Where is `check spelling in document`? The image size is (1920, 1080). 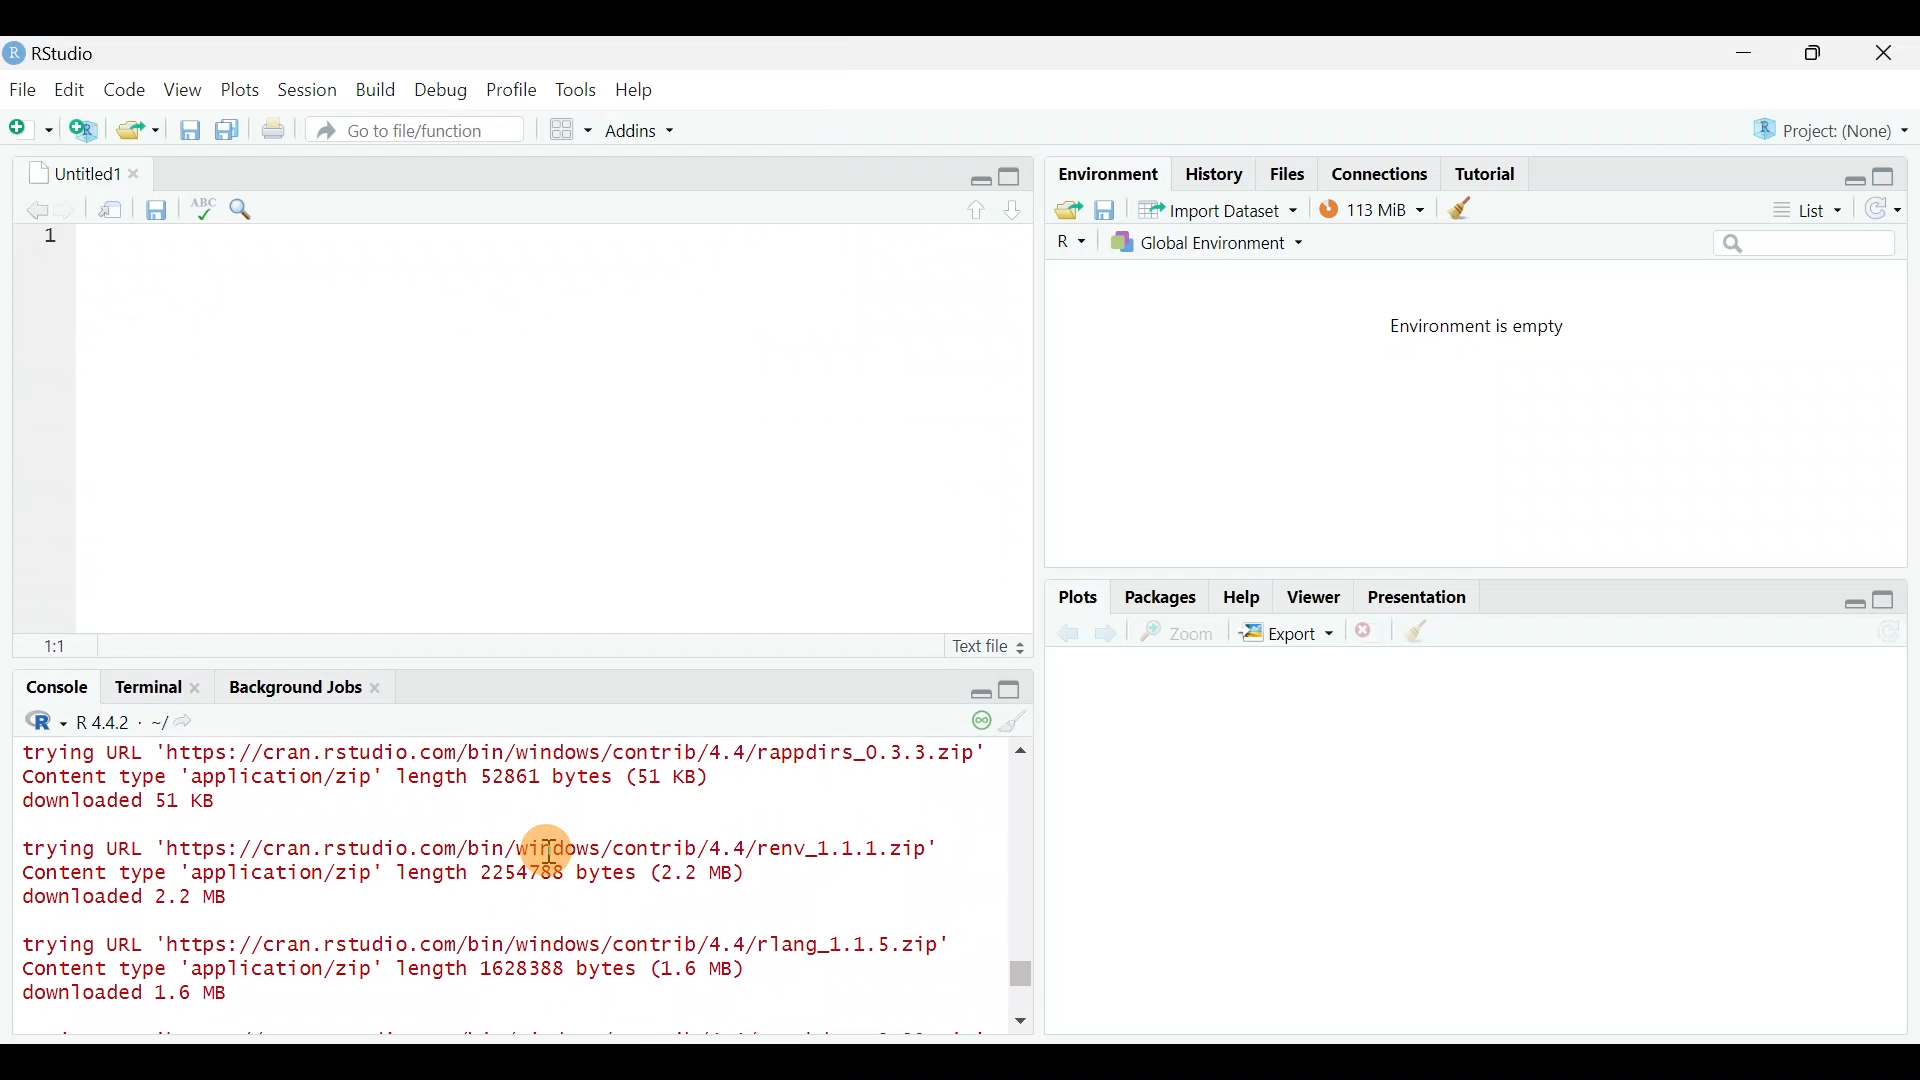
check spelling in document is located at coordinates (204, 207).